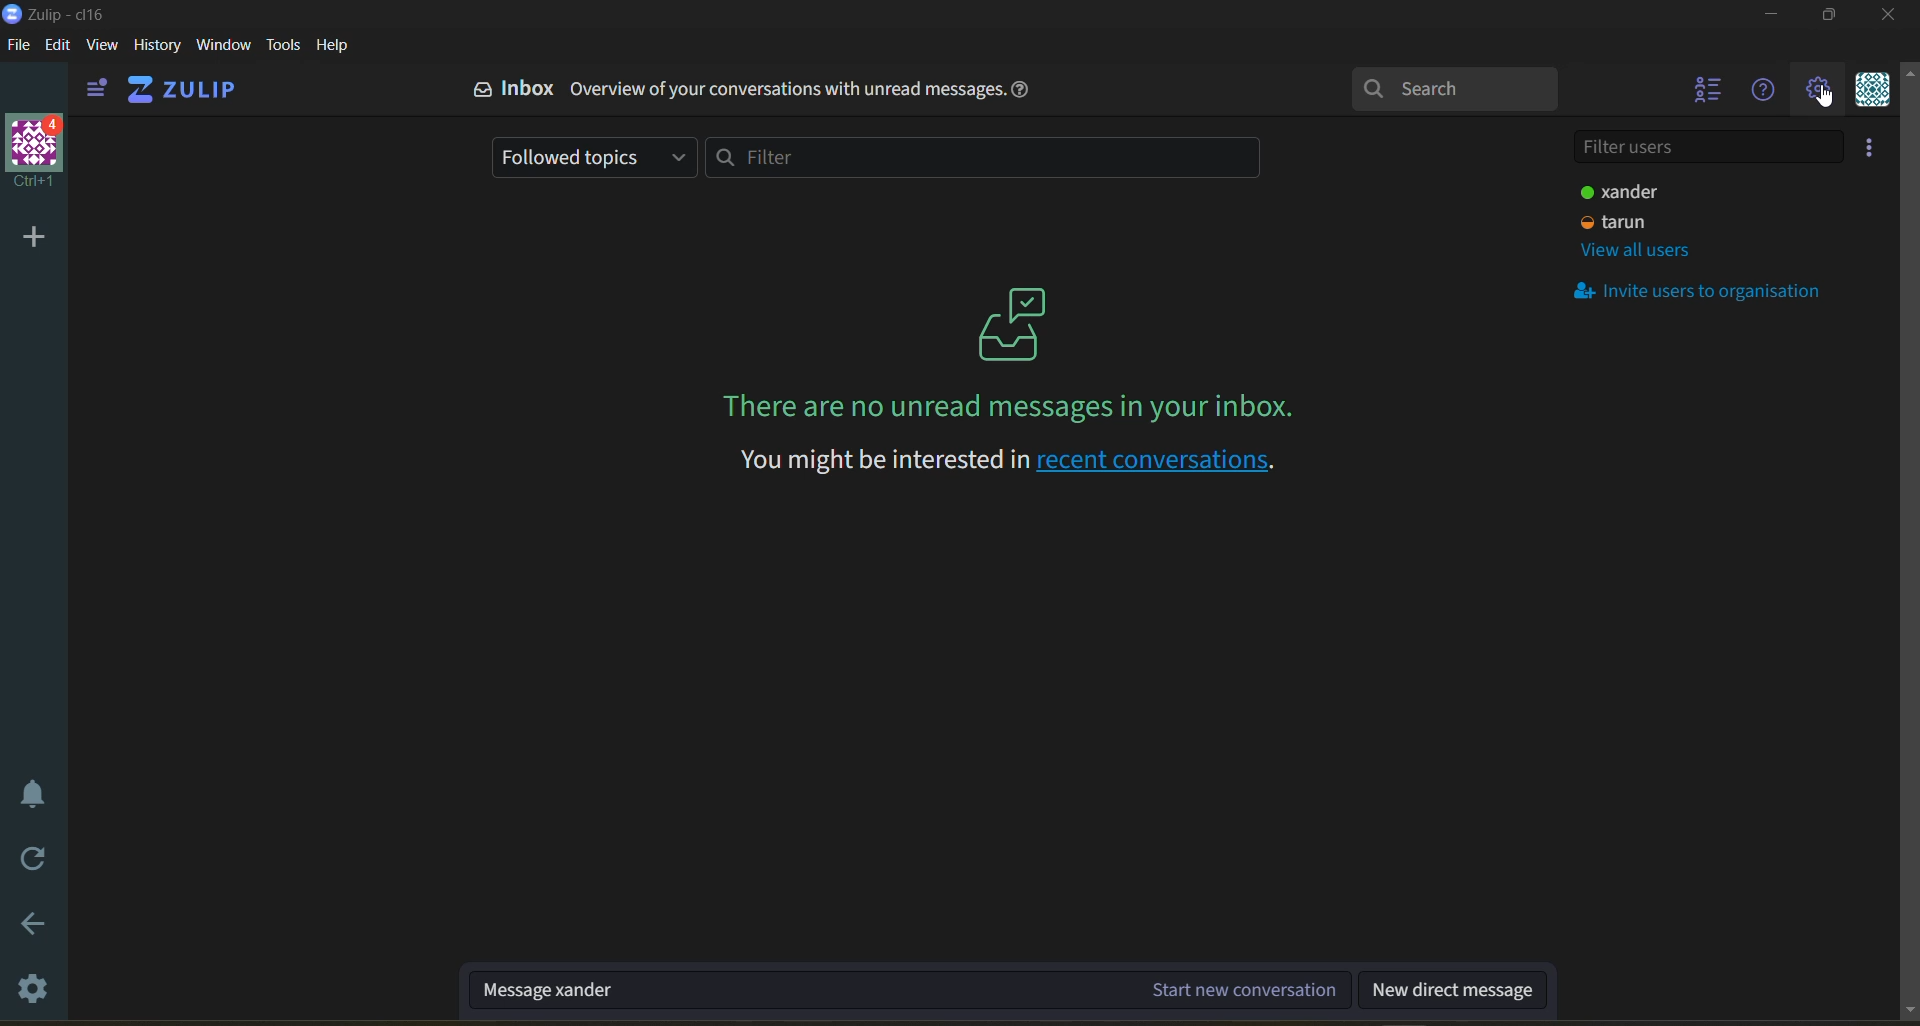 The height and width of the screenshot is (1026, 1920). What do you see at coordinates (34, 995) in the screenshot?
I see `settings` at bounding box center [34, 995].